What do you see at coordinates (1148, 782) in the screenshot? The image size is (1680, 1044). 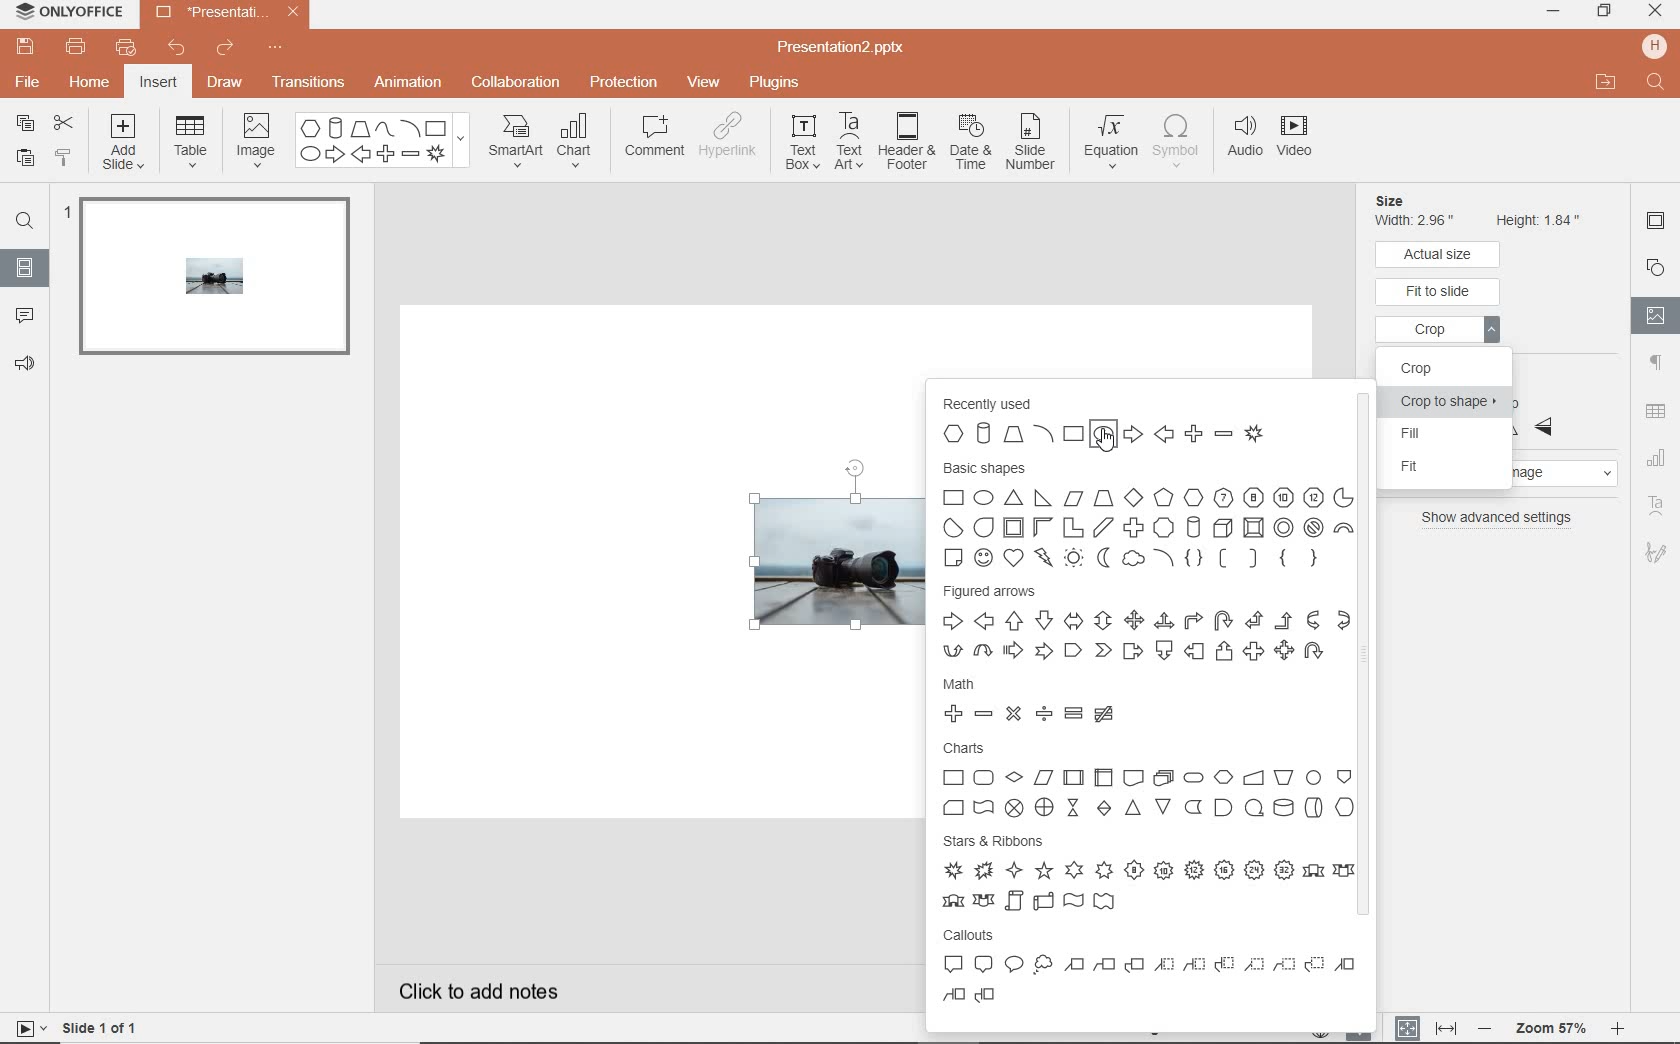 I see `charts` at bounding box center [1148, 782].